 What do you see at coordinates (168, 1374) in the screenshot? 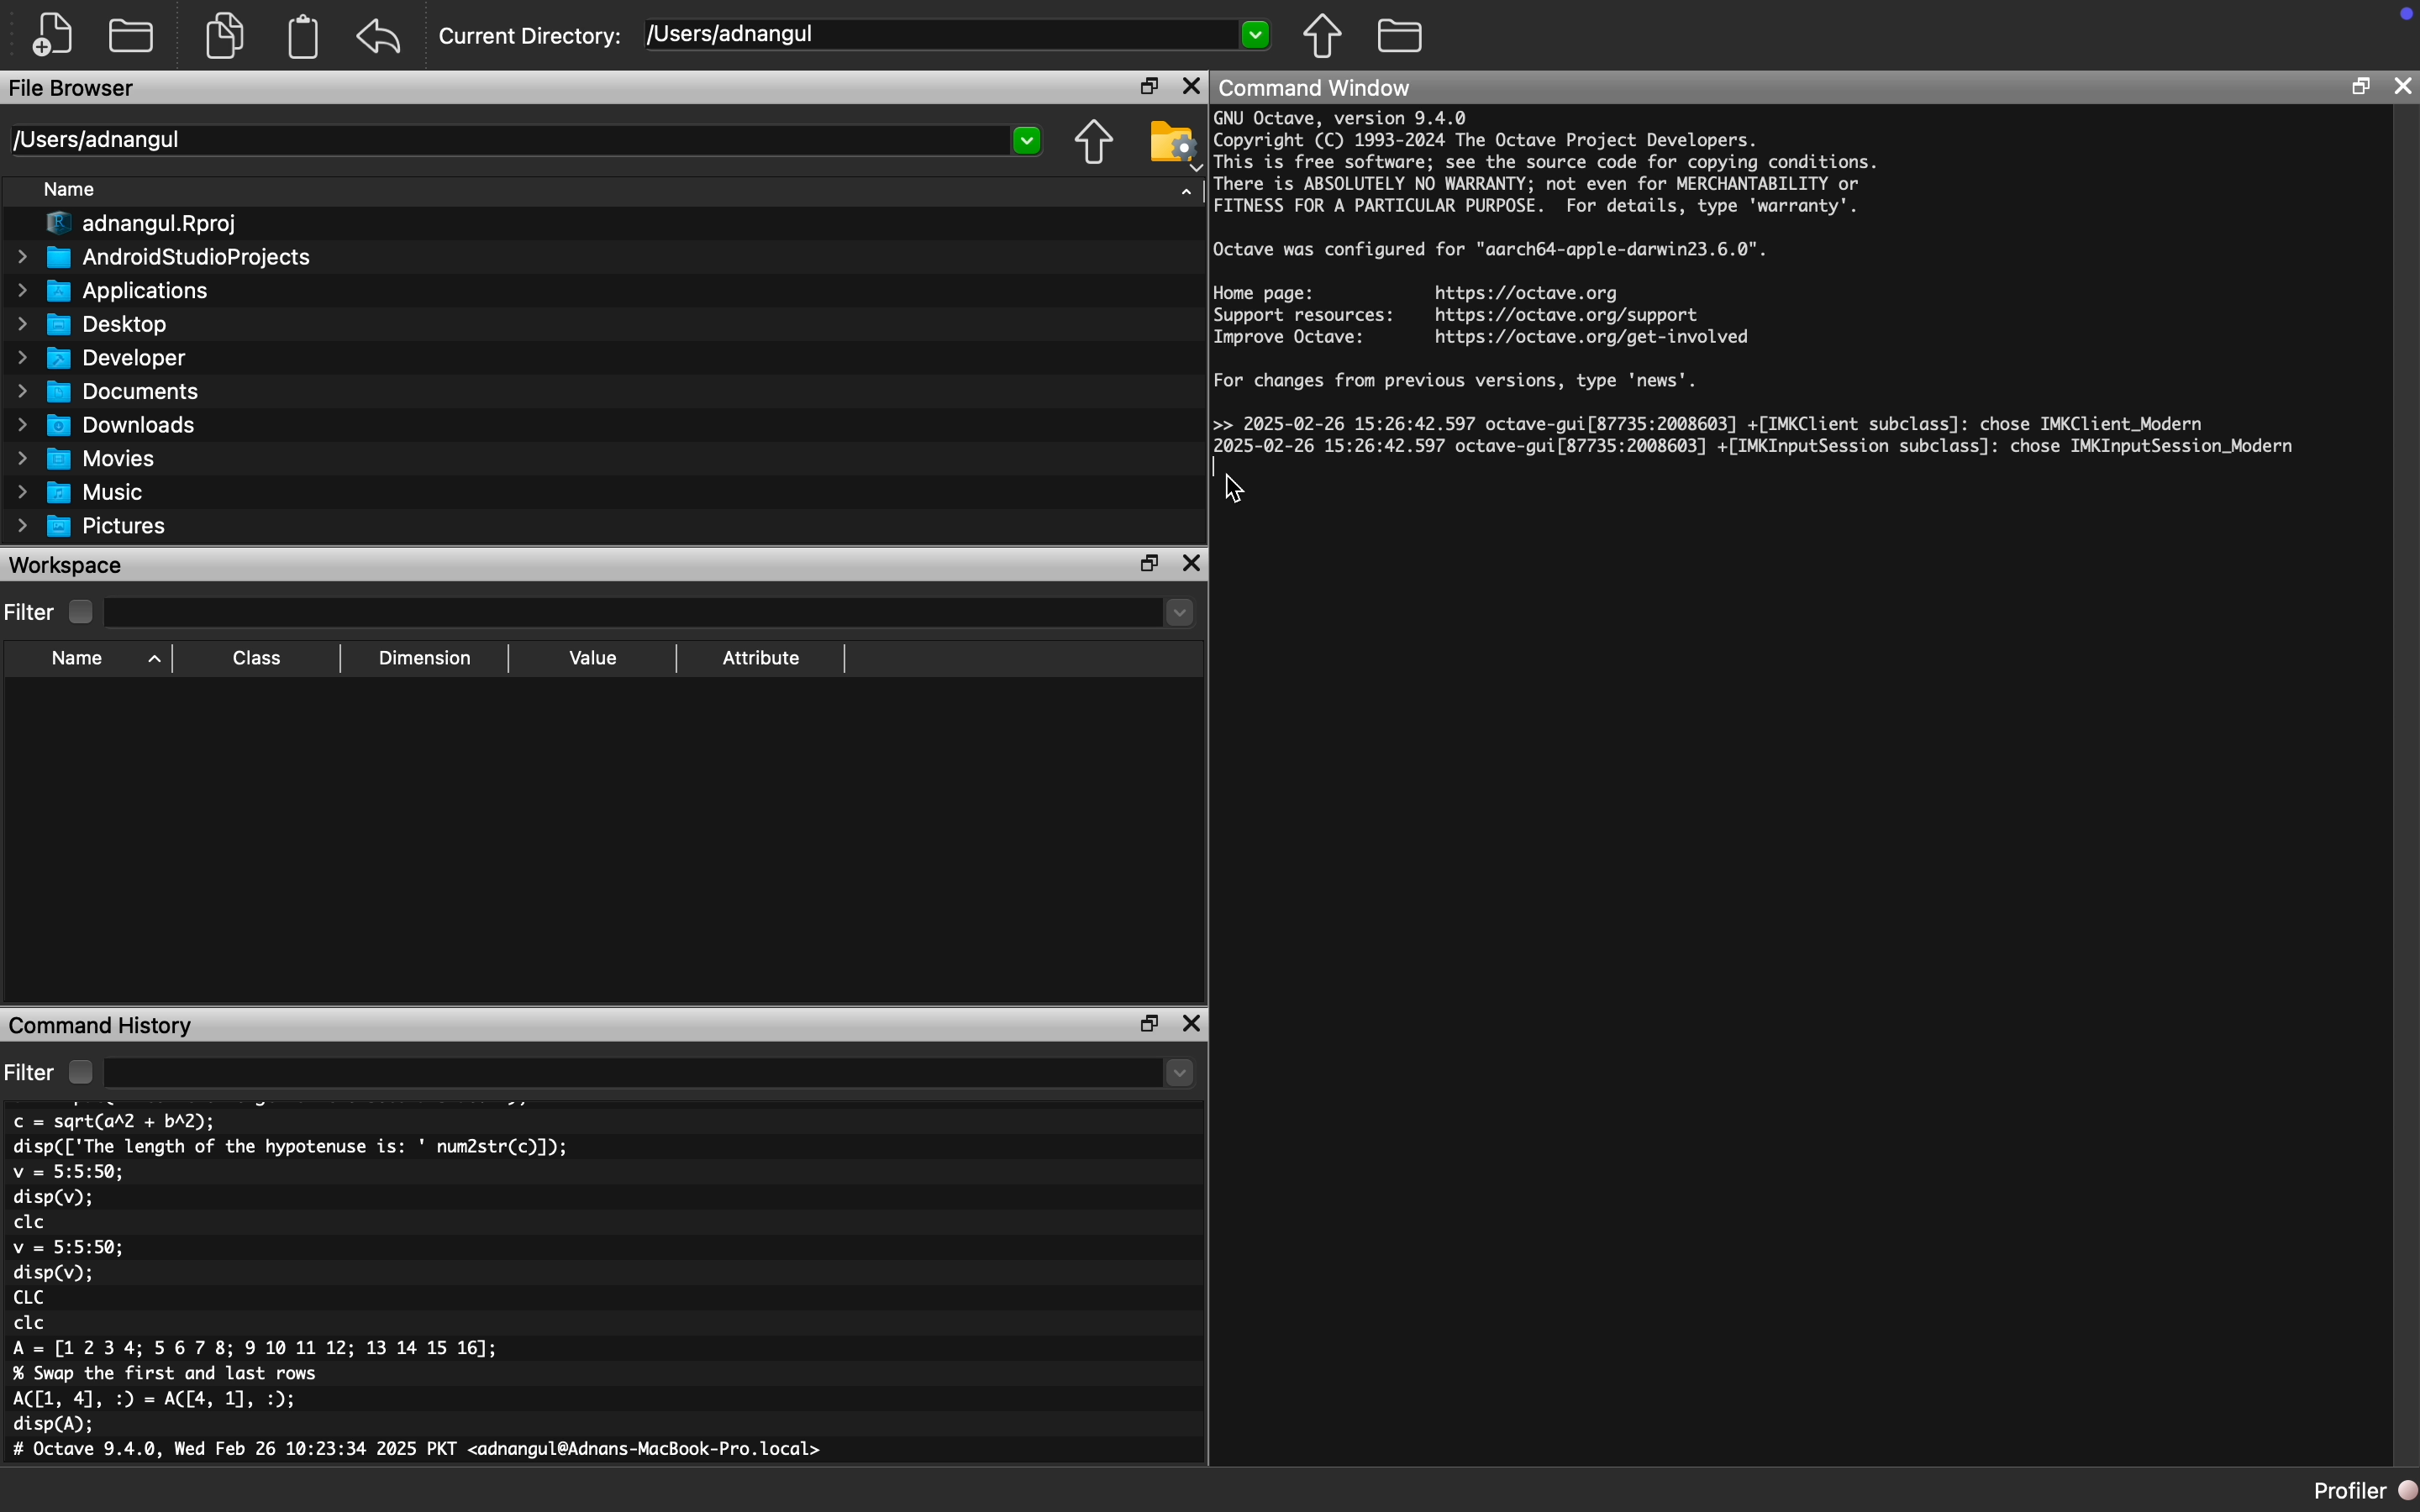
I see `% Swap the first and last row:` at bounding box center [168, 1374].